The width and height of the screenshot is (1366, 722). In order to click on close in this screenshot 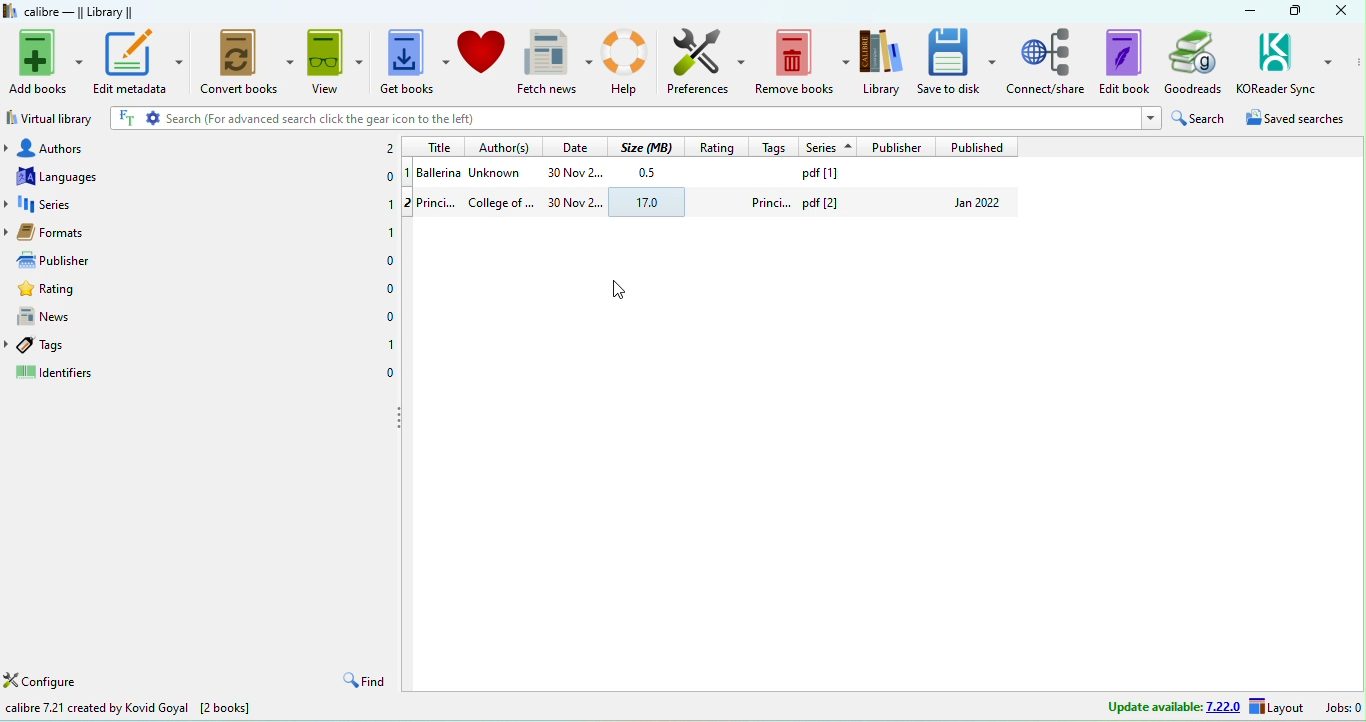, I will do `click(1339, 10)`.